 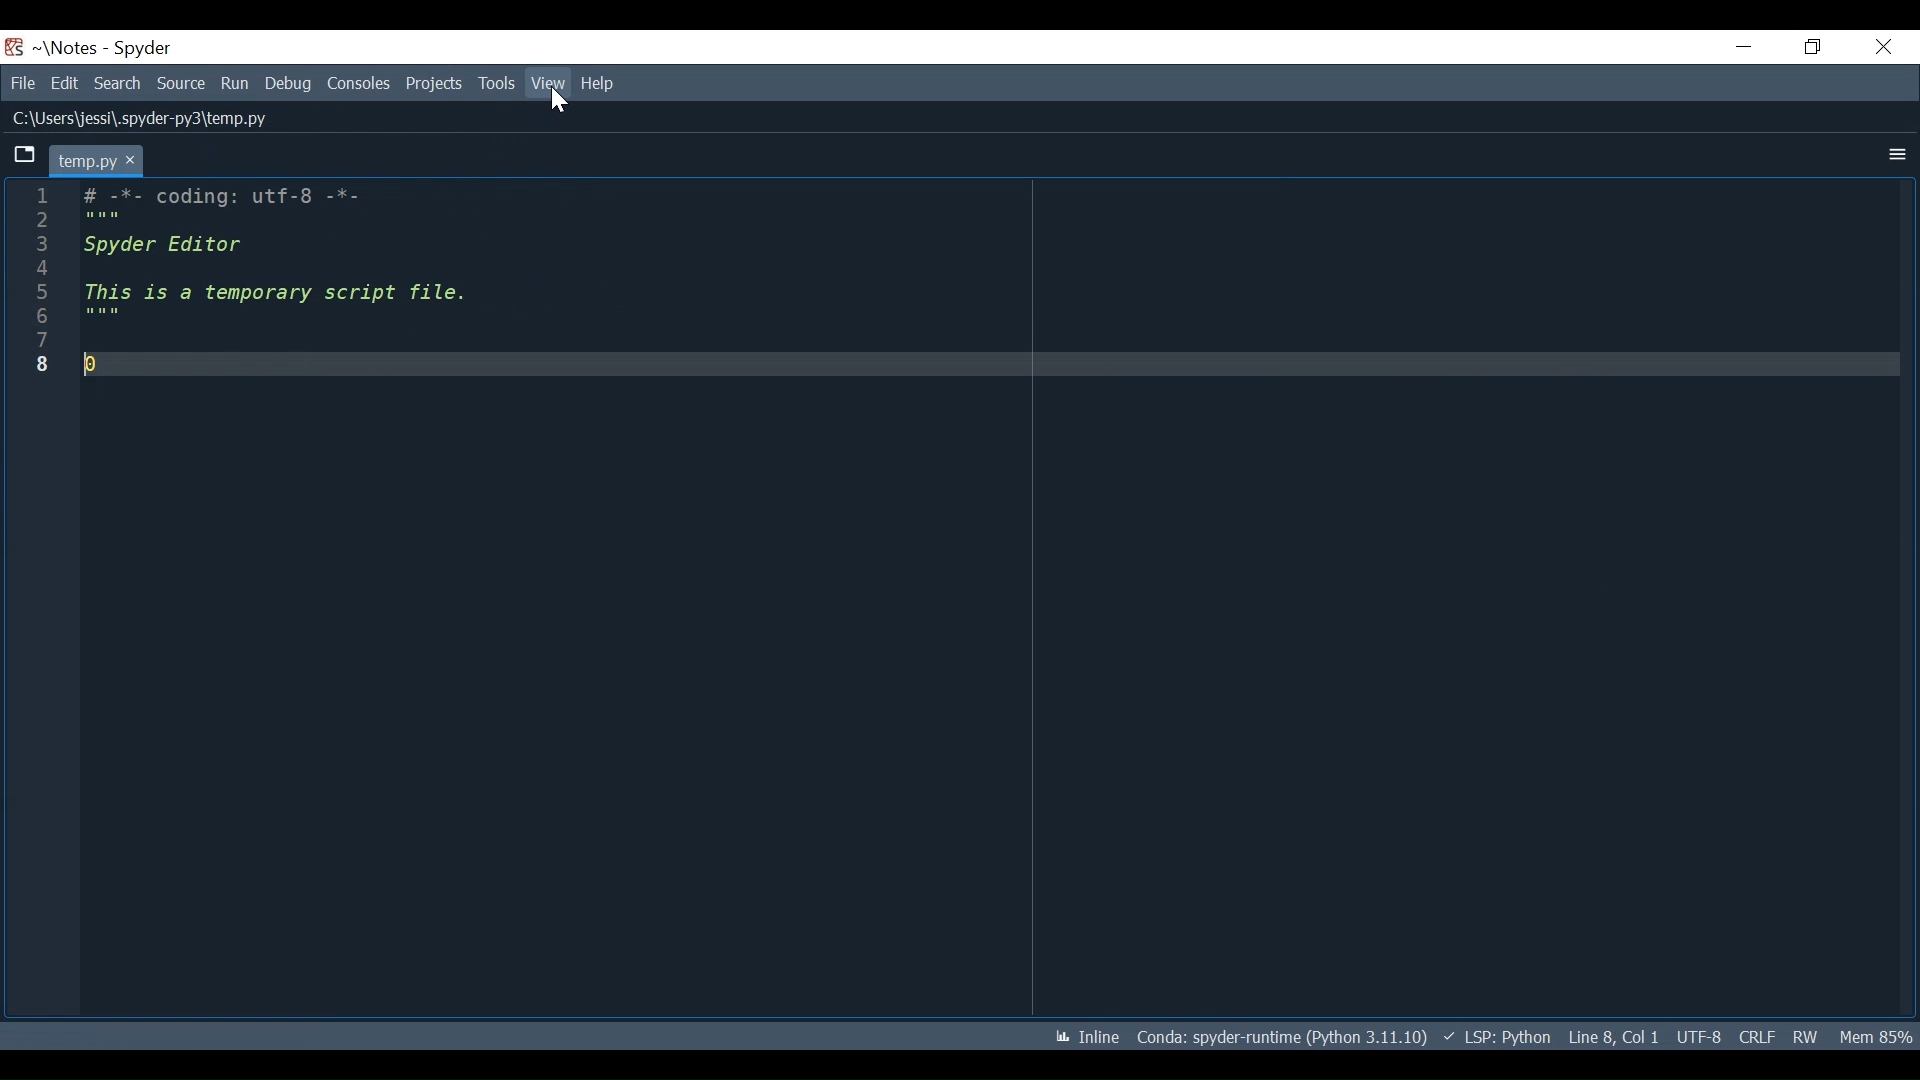 What do you see at coordinates (547, 83) in the screenshot?
I see `View` at bounding box center [547, 83].